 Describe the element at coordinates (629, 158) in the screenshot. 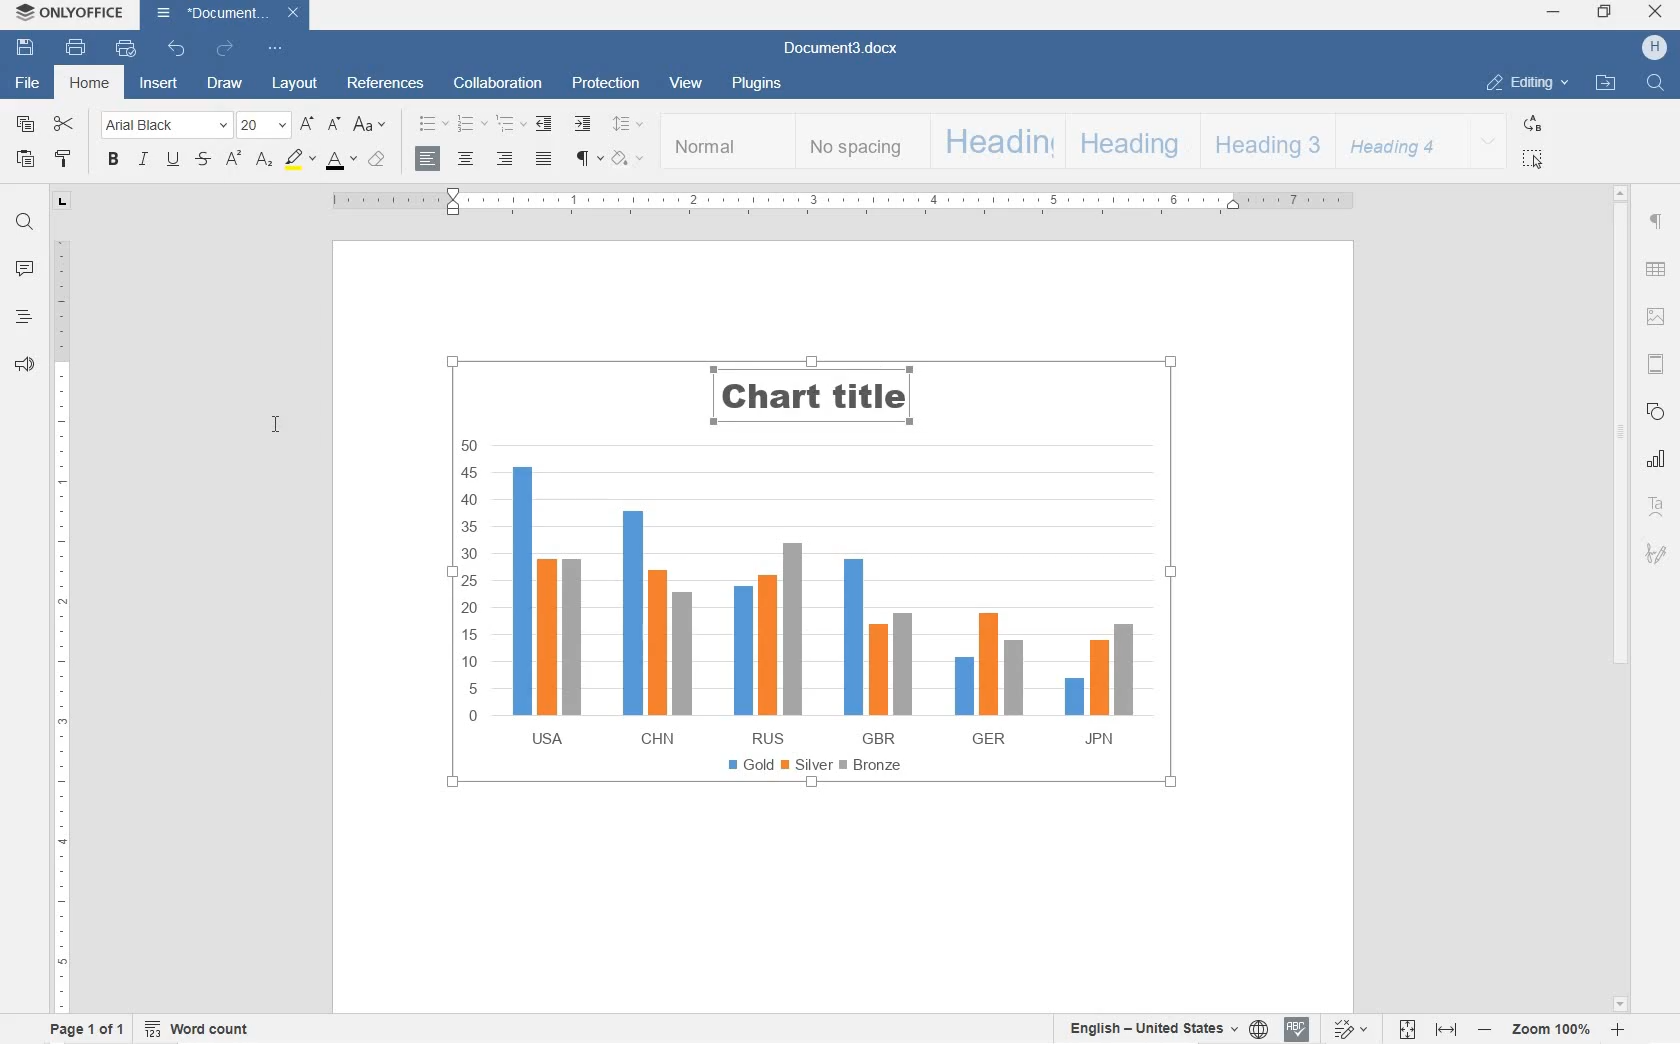

I see `SHADING` at that location.